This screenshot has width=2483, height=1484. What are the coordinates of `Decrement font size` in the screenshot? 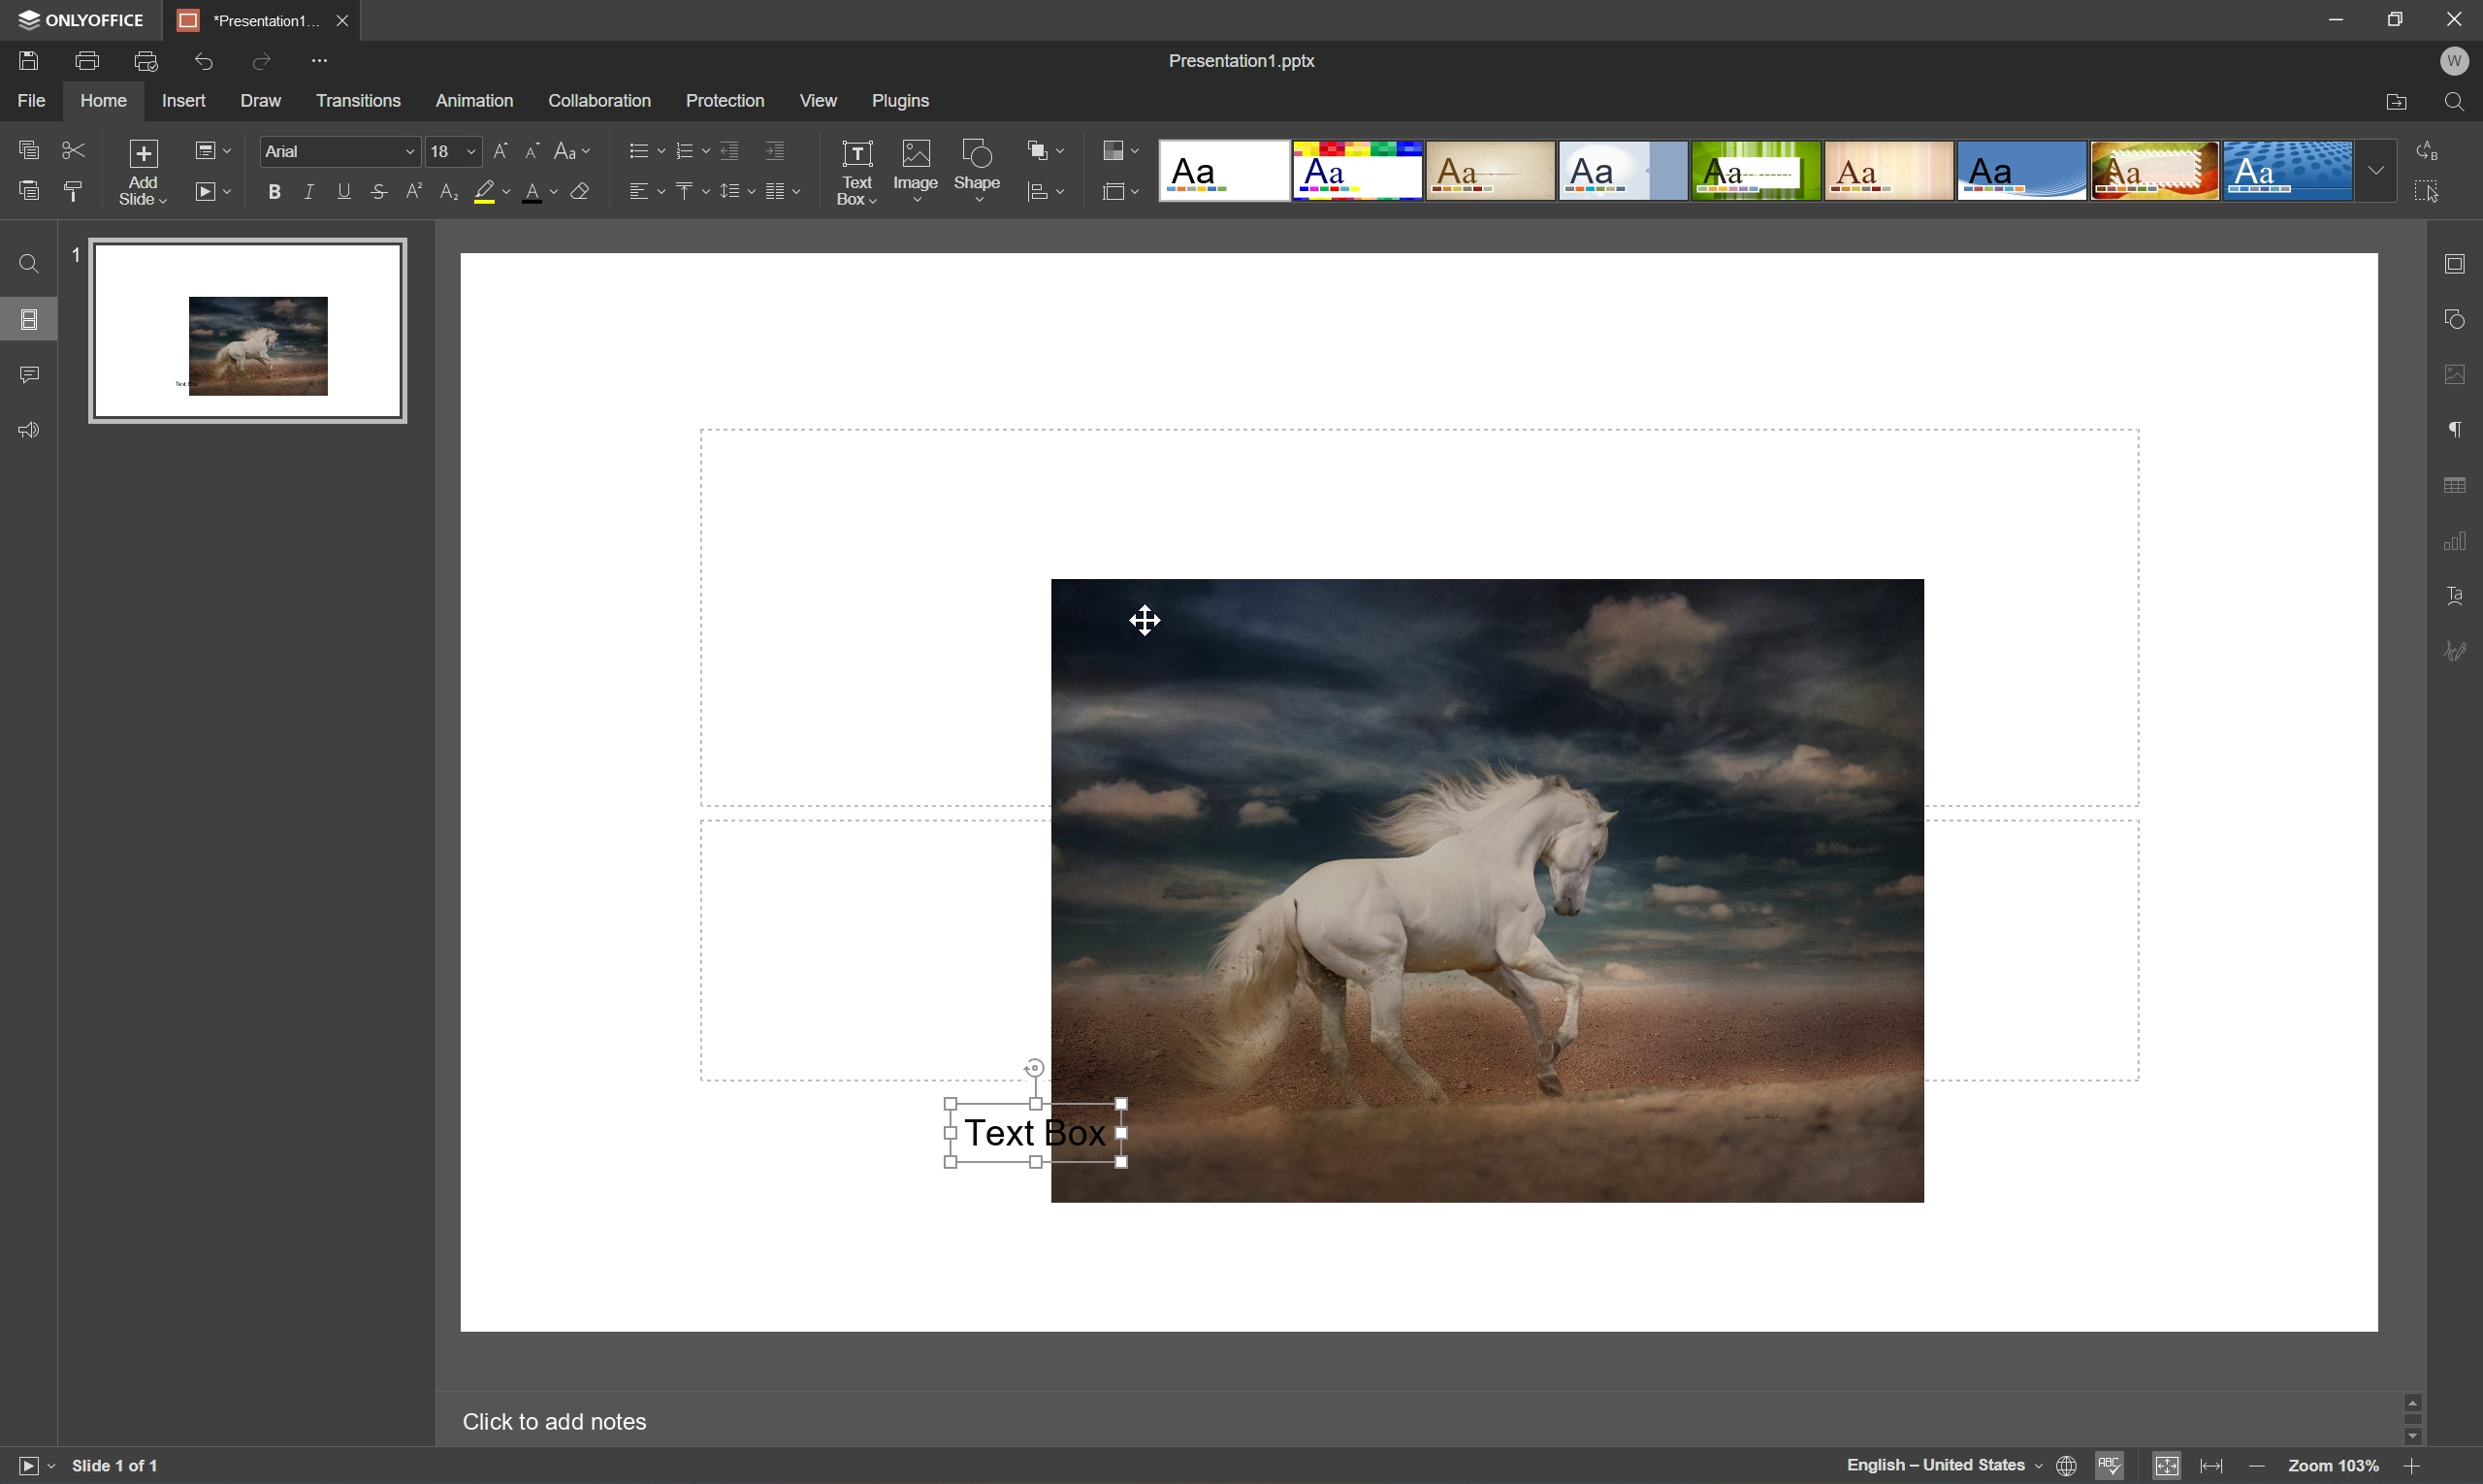 It's located at (536, 153).